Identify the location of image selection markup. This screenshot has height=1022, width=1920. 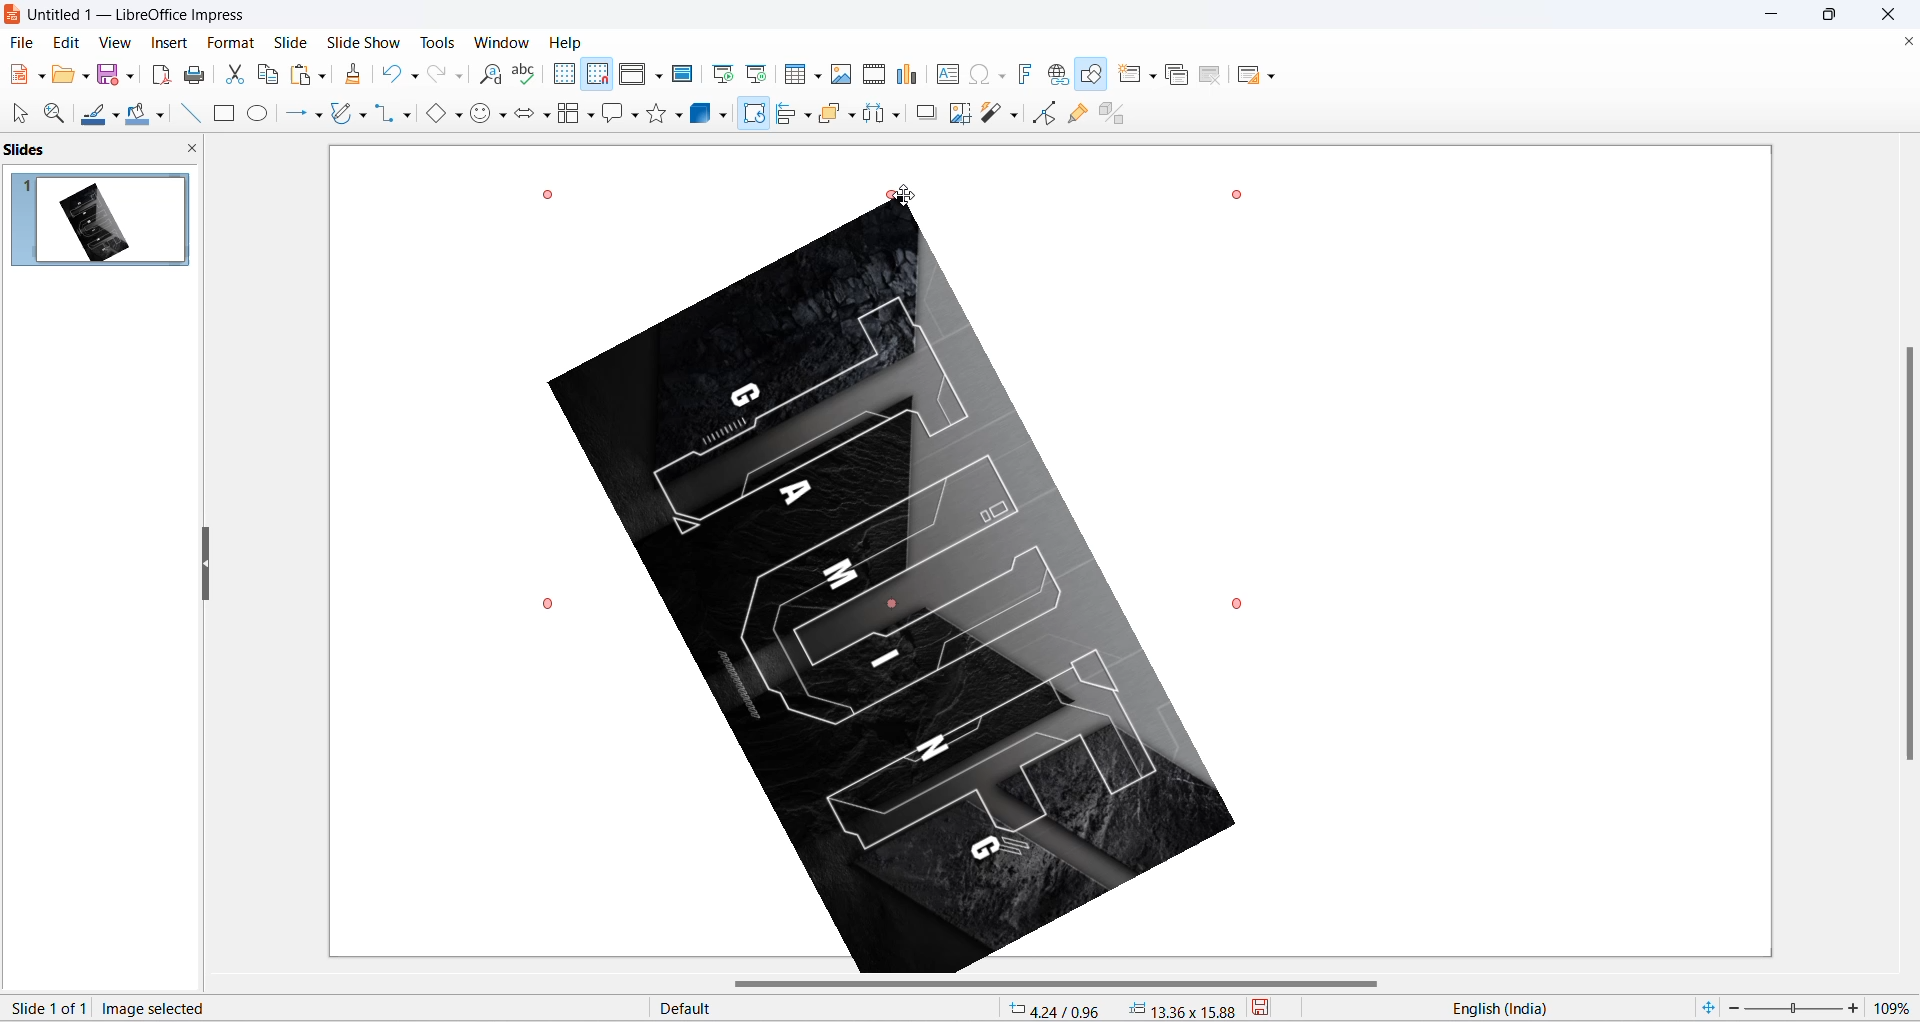
(547, 194).